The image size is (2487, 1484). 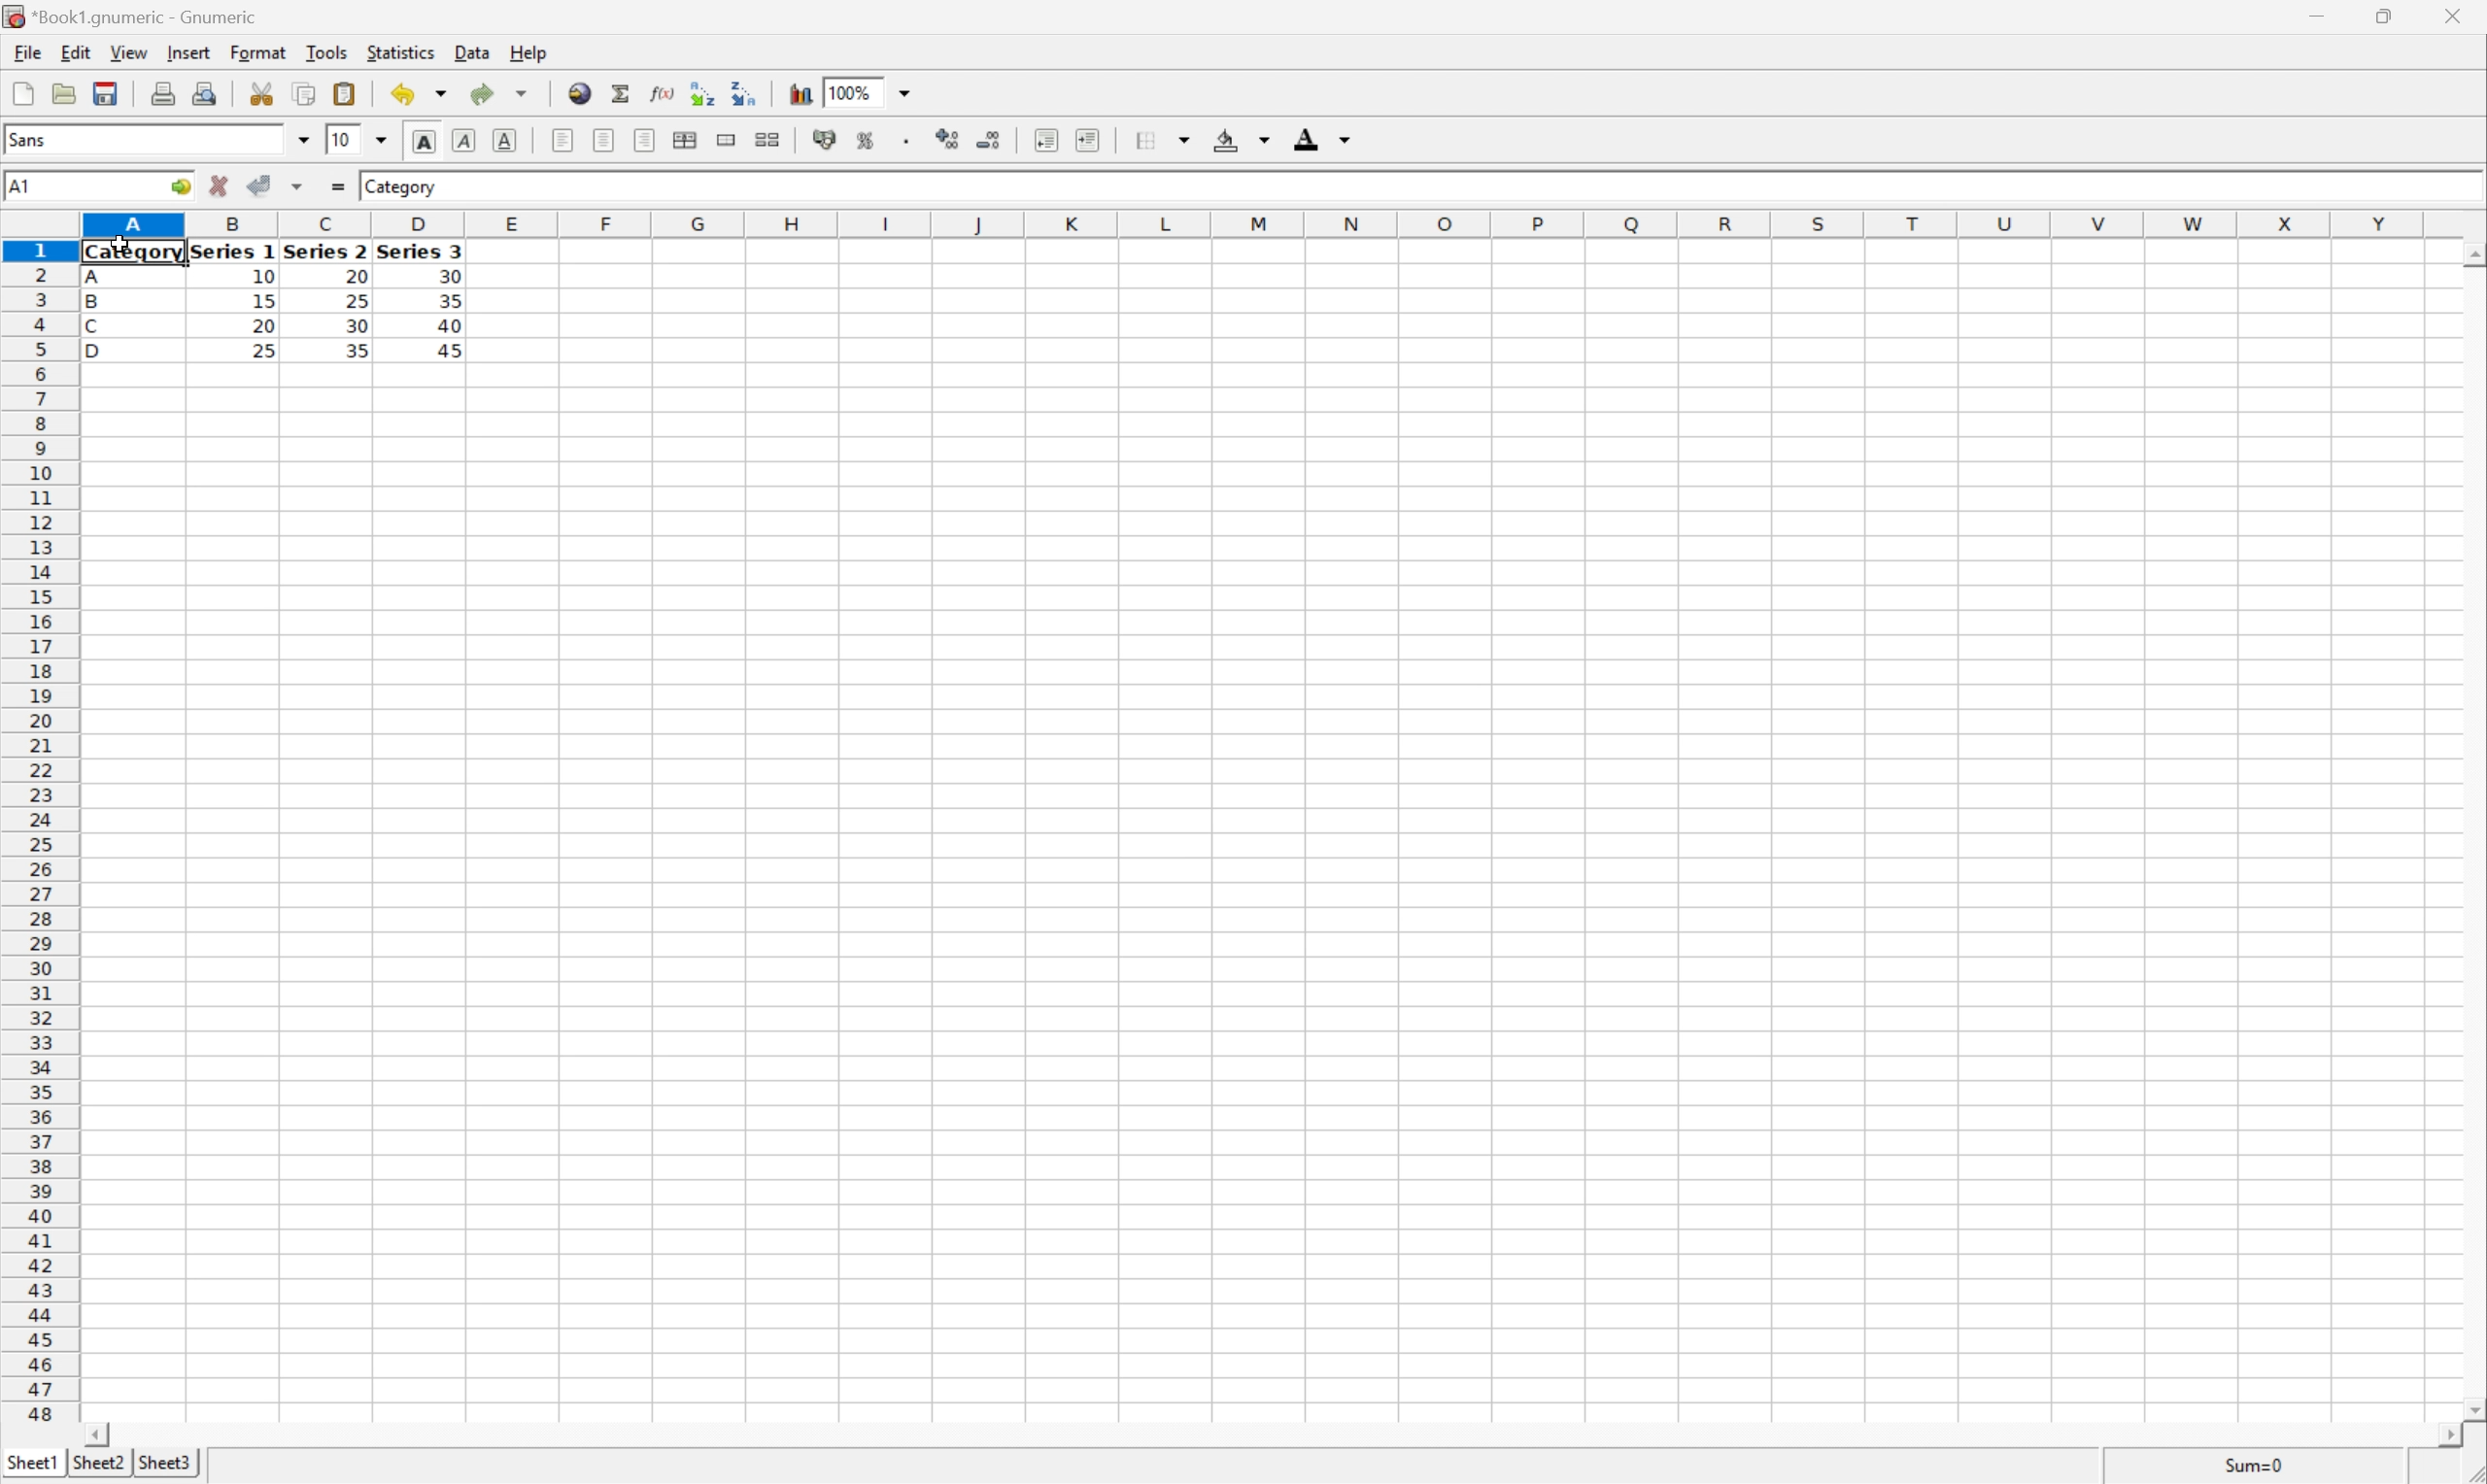 What do you see at coordinates (664, 93) in the screenshot?
I see `Edit function in current cell` at bounding box center [664, 93].